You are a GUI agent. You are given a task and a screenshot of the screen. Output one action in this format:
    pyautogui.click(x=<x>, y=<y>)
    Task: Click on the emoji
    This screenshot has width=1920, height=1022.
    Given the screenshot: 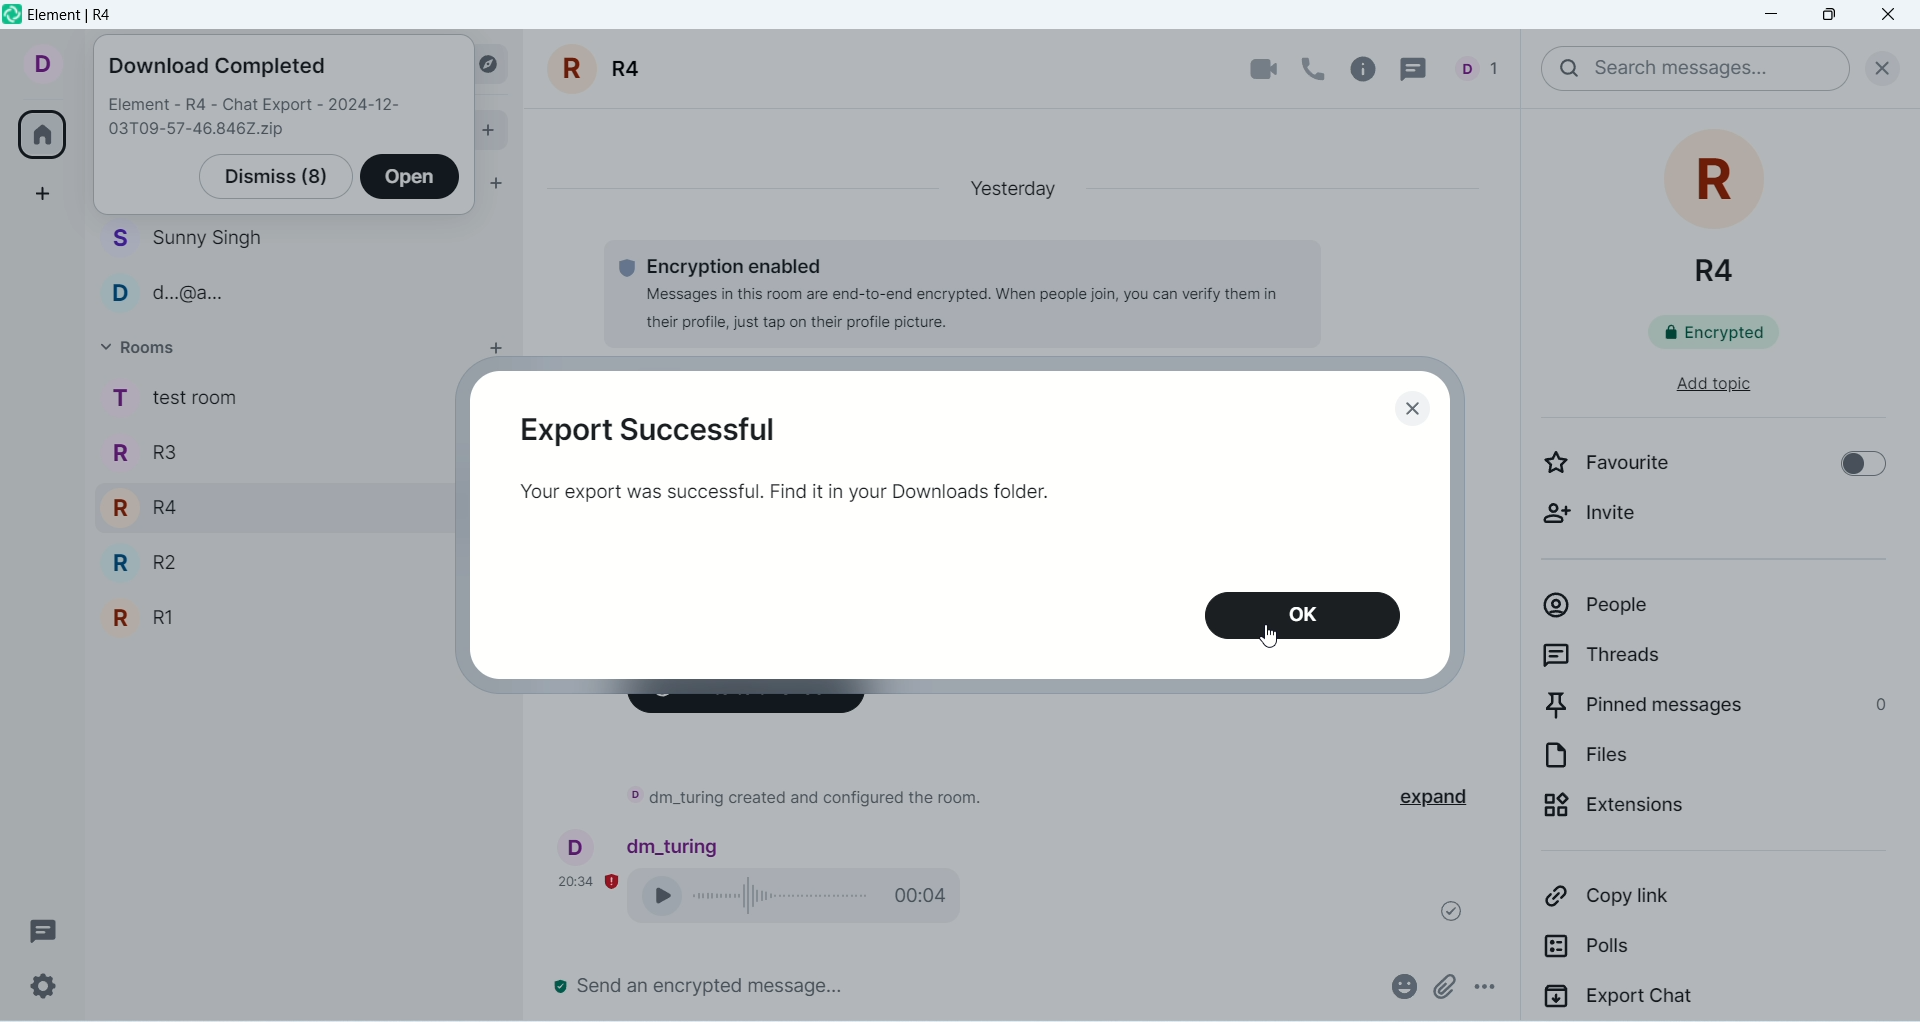 What is the action you would take?
    pyautogui.click(x=1401, y=984)
    